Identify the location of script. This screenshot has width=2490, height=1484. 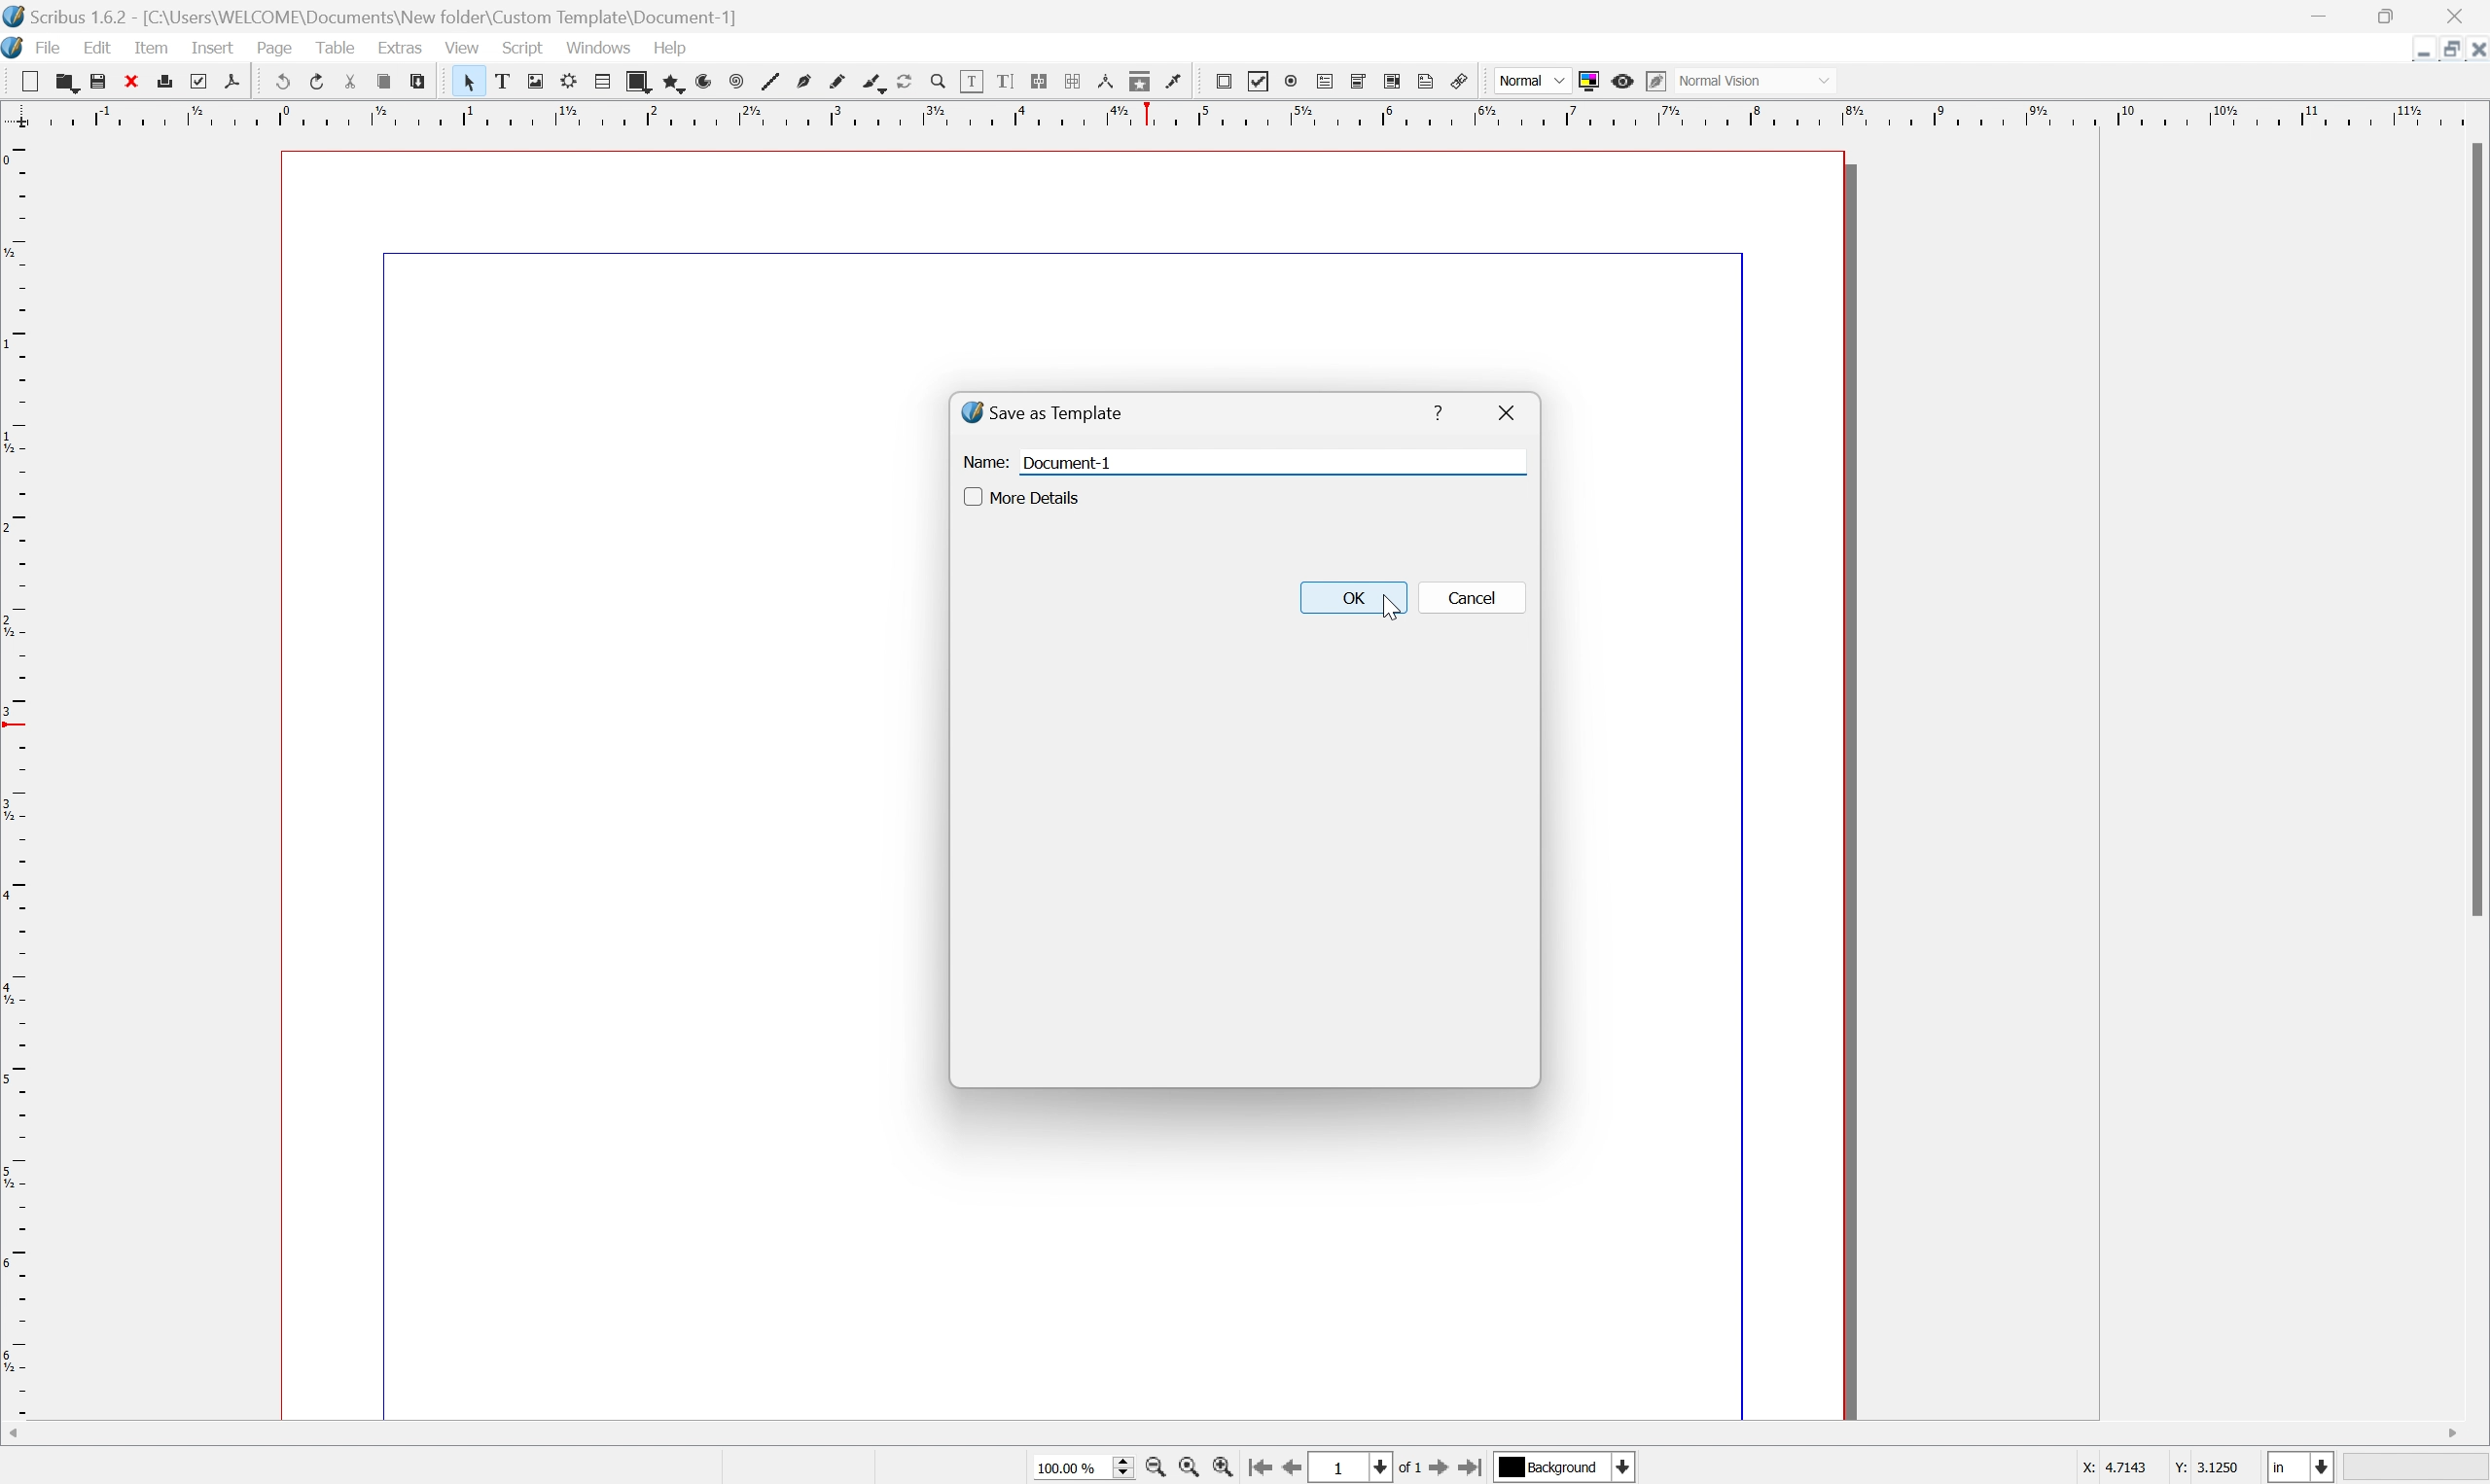
(525, 47).